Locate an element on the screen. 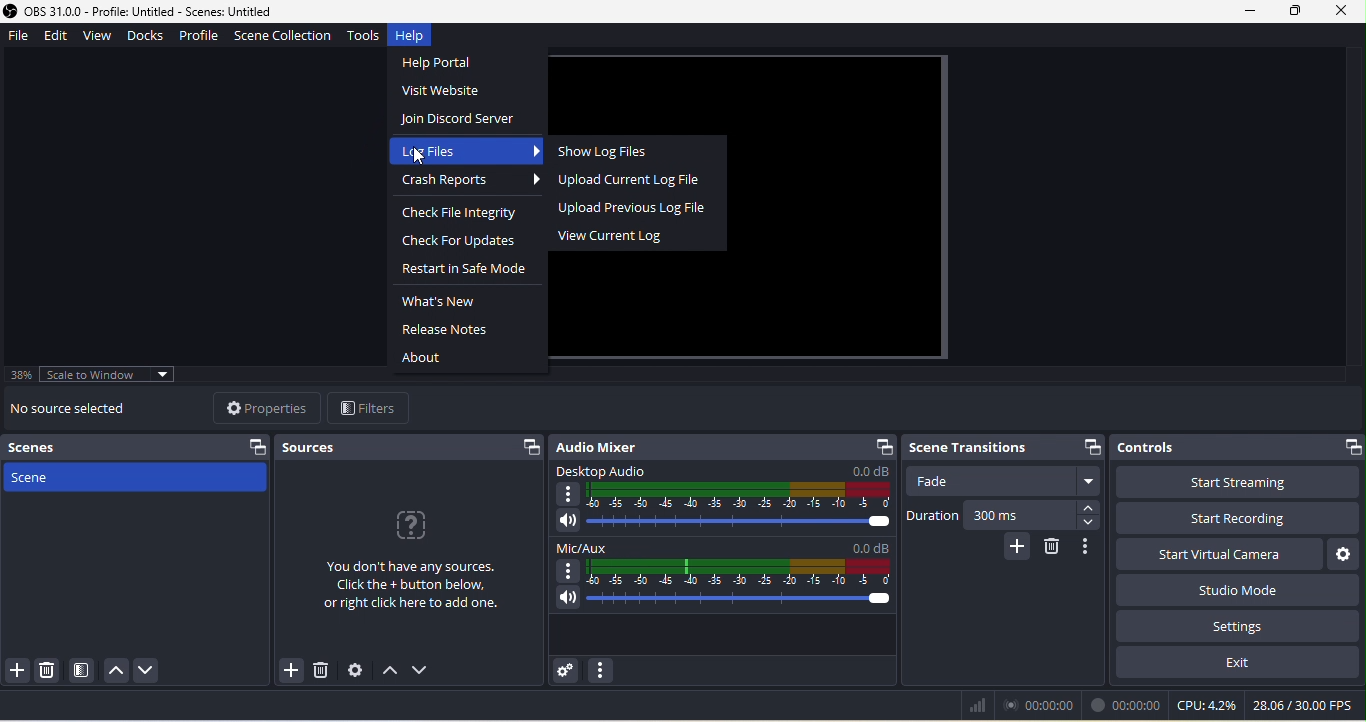 This screenshot has width=1366, height=722. duration is located at coordinates (930, 518).